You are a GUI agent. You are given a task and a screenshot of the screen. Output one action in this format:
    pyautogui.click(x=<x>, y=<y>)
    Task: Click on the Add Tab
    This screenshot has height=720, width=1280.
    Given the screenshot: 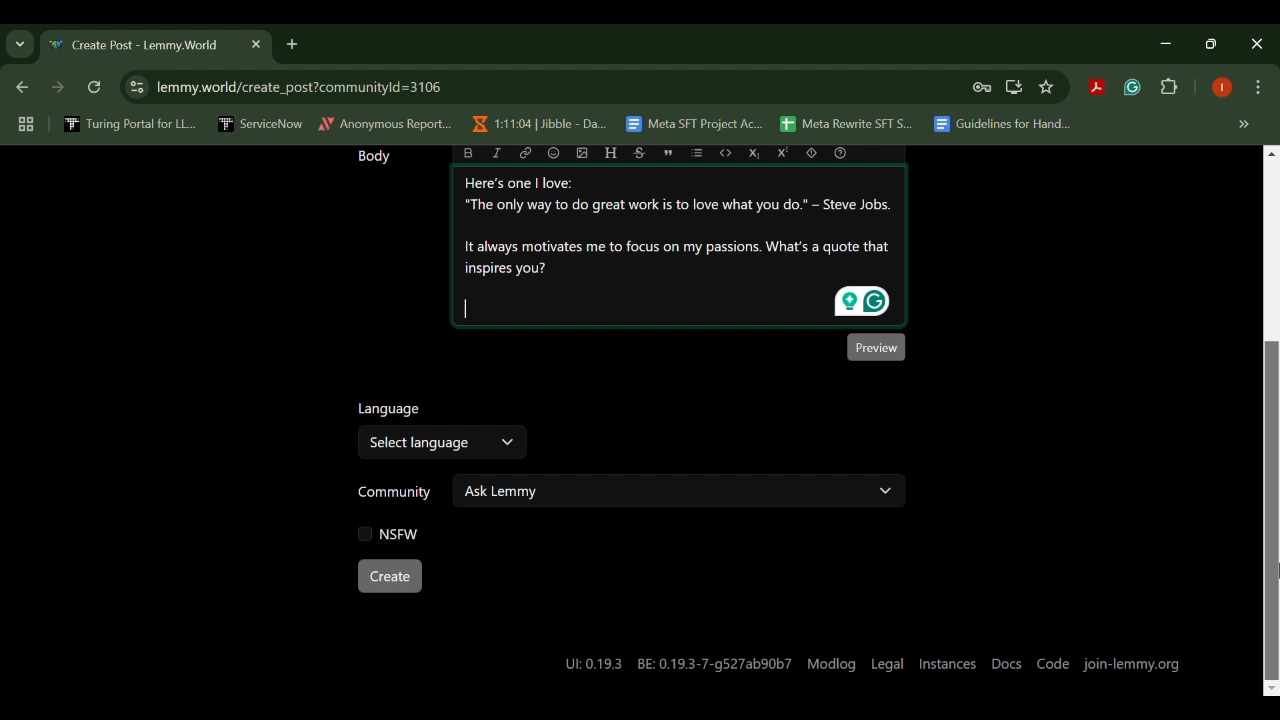 What is the action you would take?
    pyautogui.click(x=291, y=43)
    